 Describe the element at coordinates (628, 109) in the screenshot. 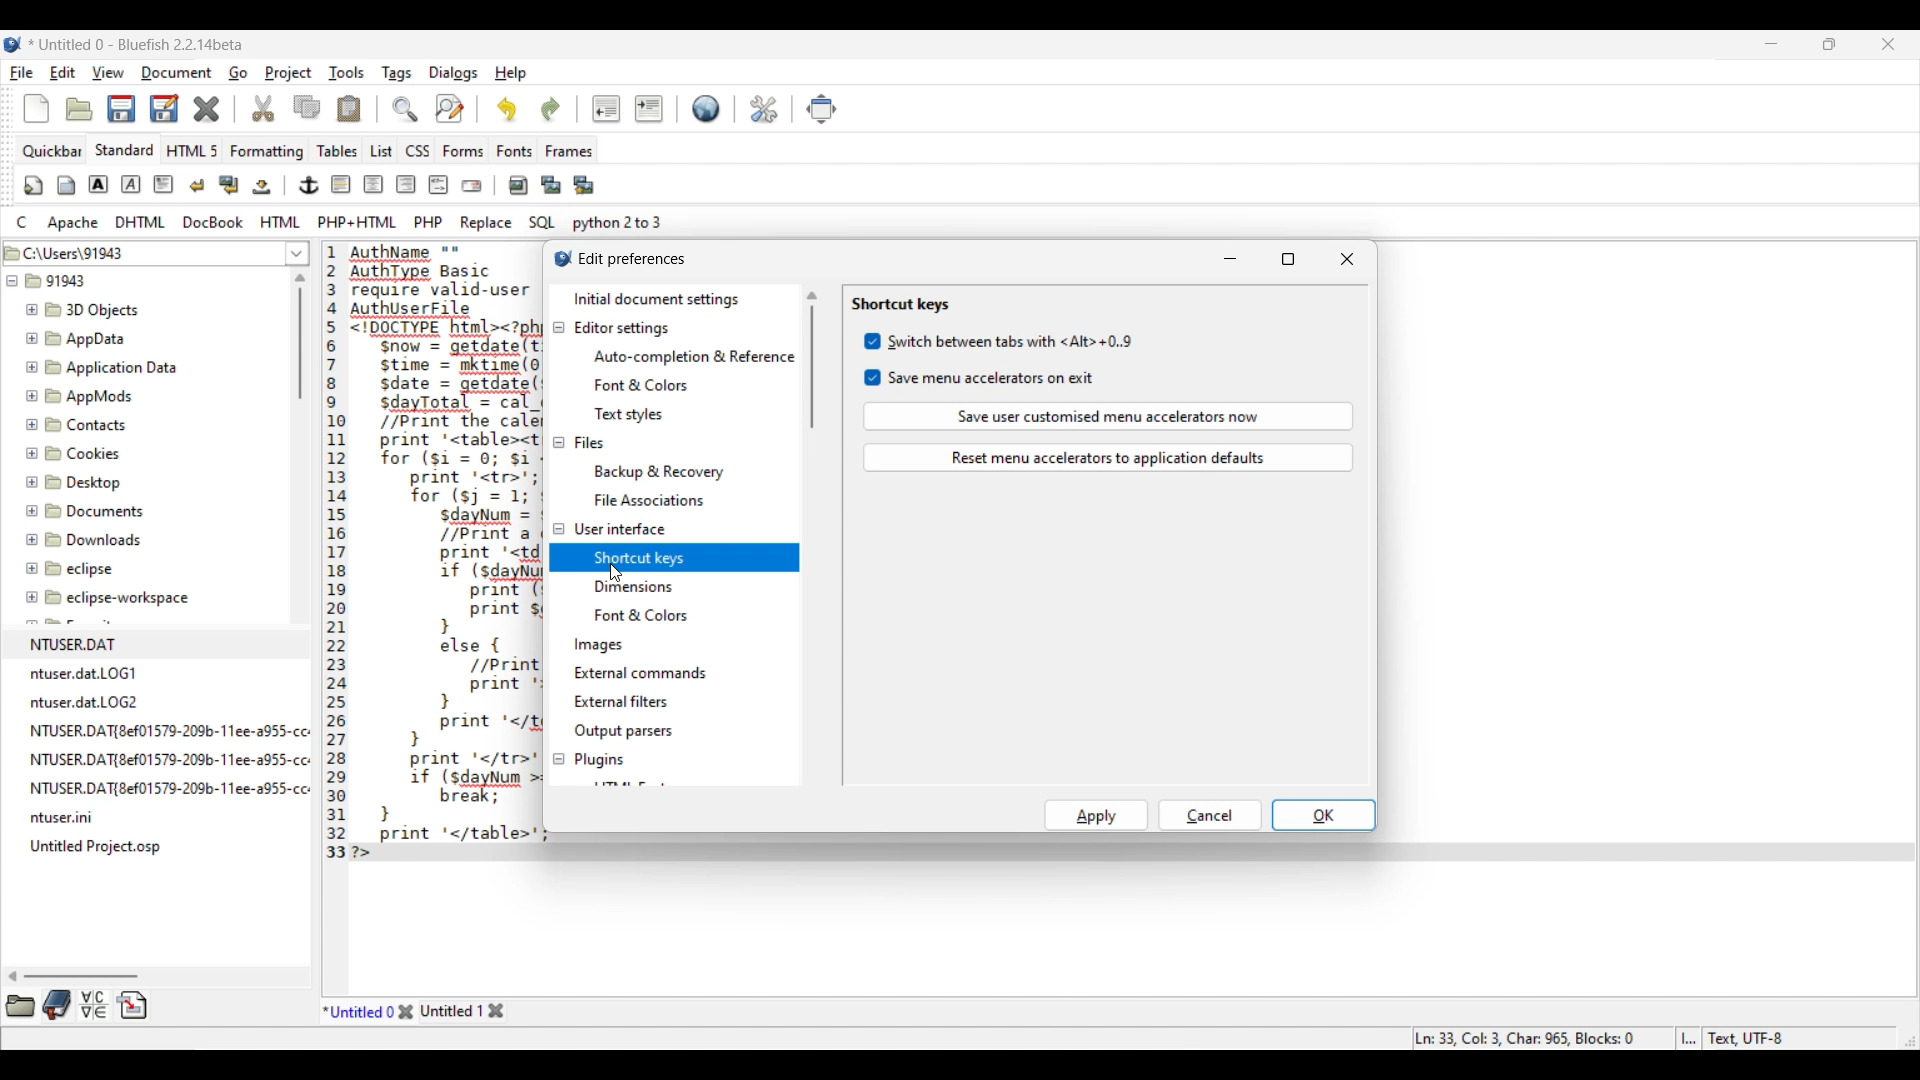

I see `Indentation` at that location.